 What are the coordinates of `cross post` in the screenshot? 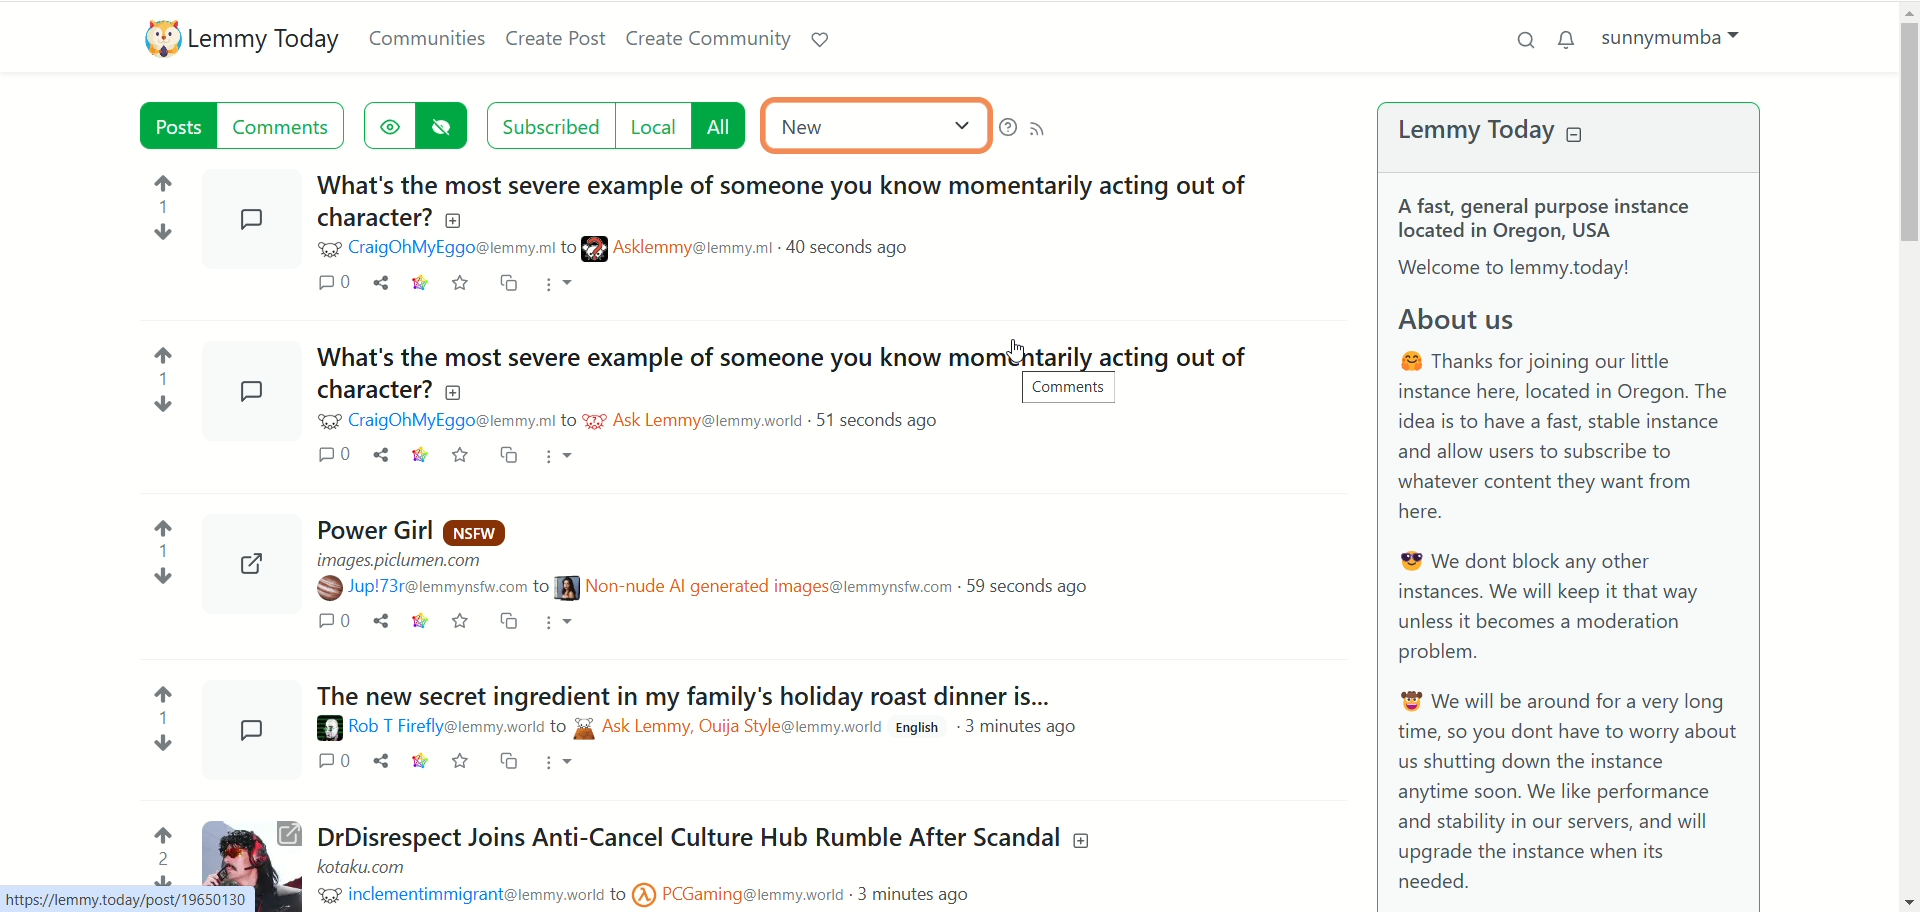 It's located at (519, 619).